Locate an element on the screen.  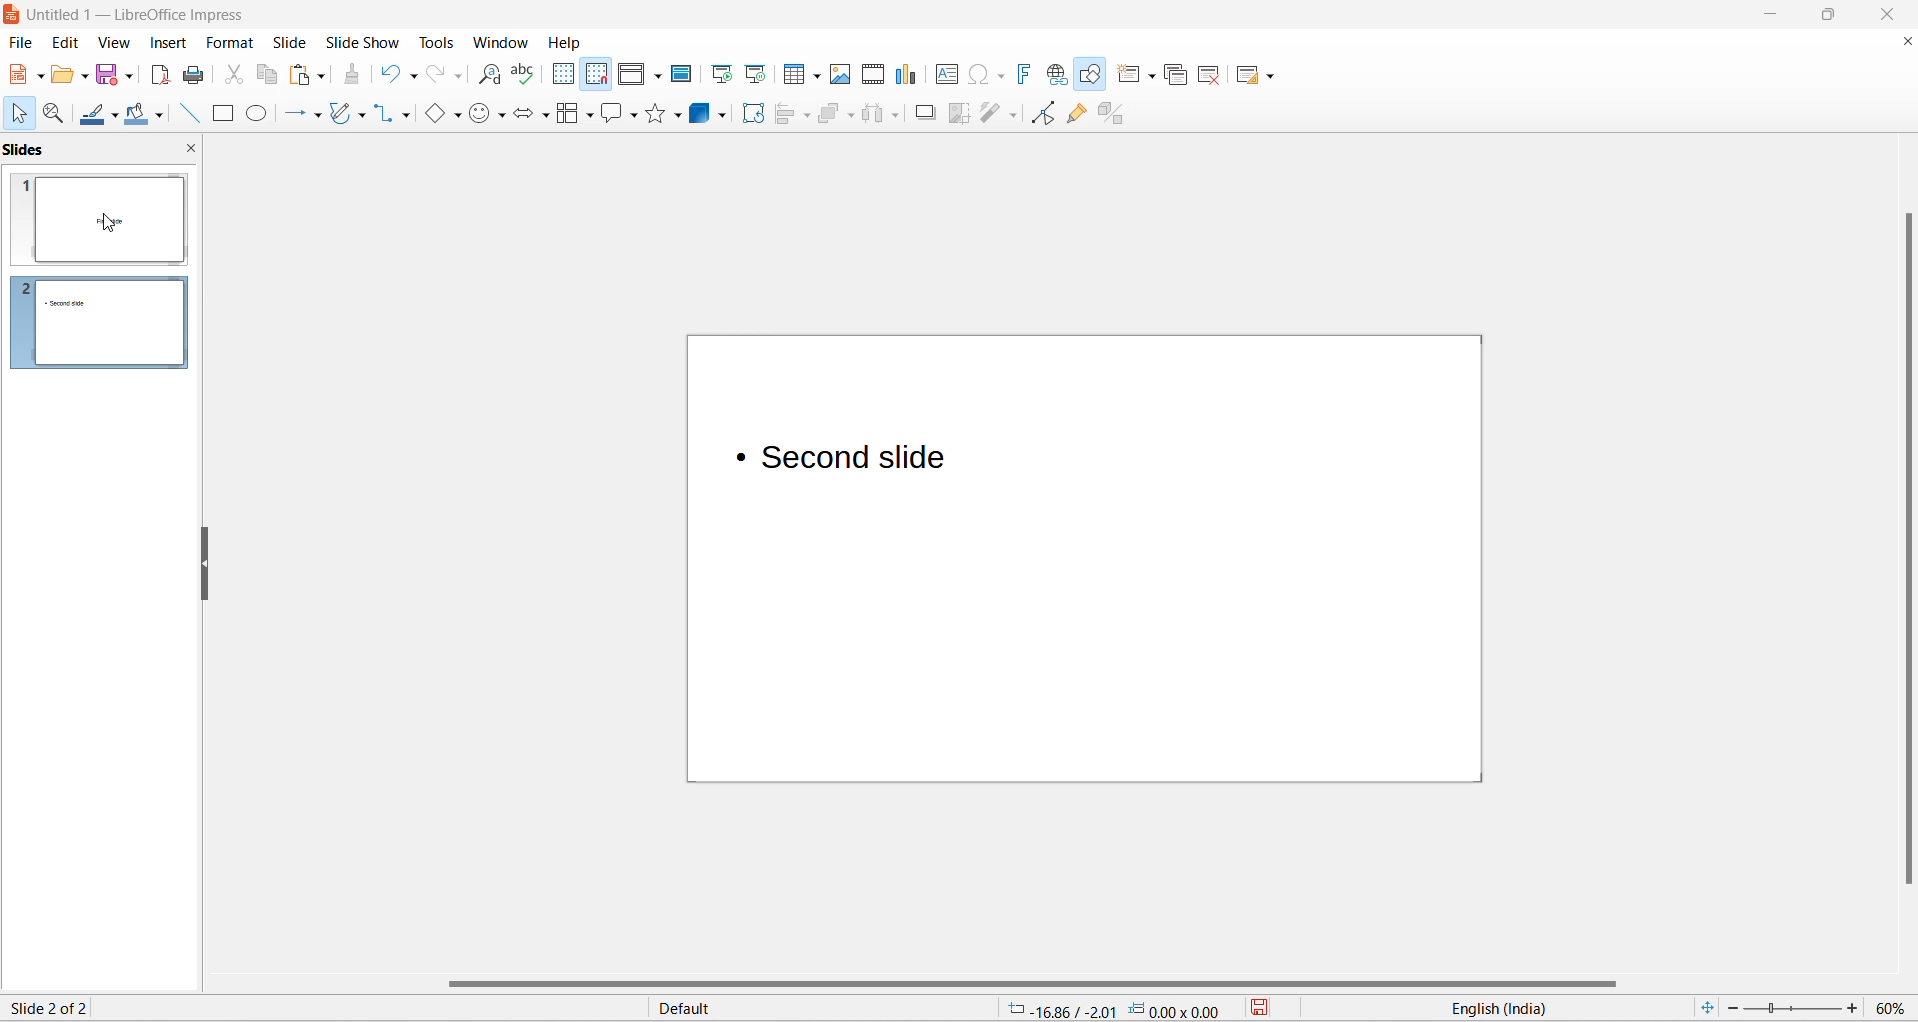
basic shapes option is located at coordinates (456, 116).